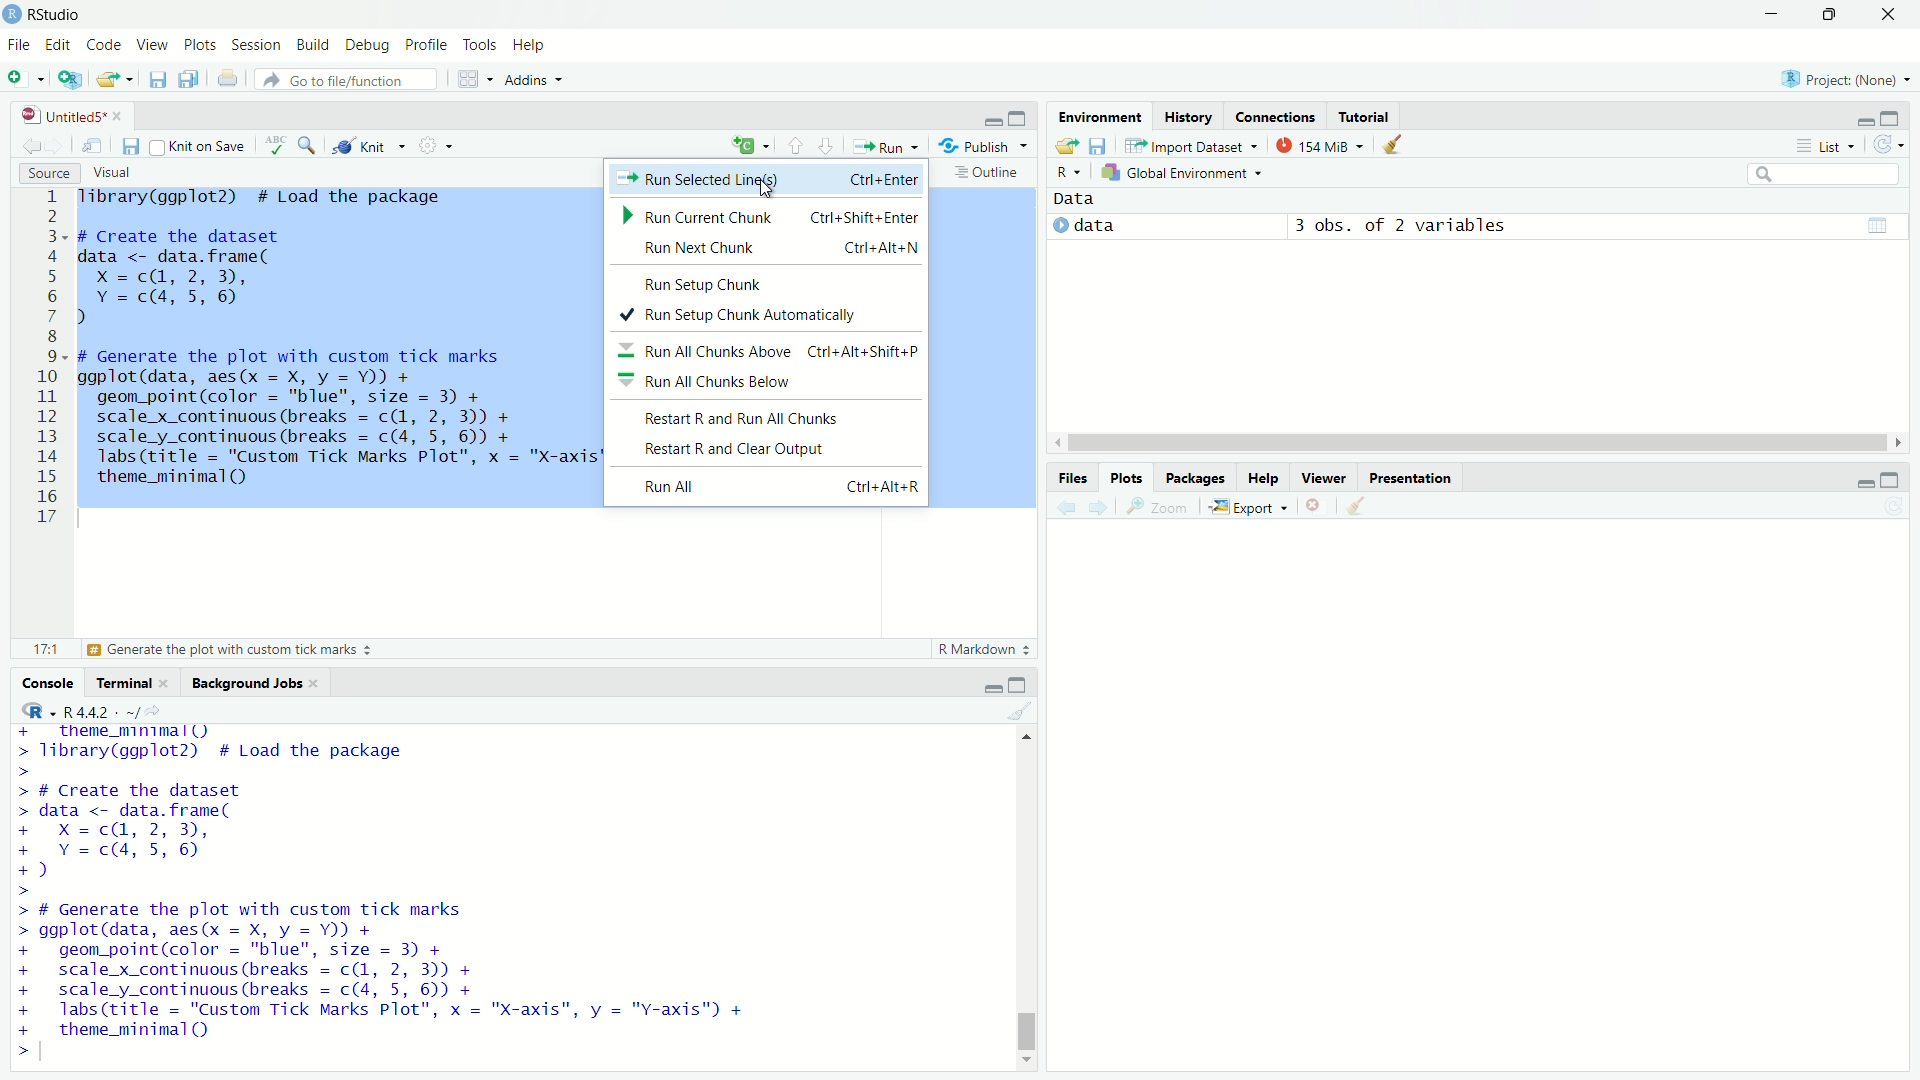 The height and width of the screenshot is (1080, 1920). What do you see at coordinates (106, 46) in the screenshot?
I see `code` at bounding box center [106, 46].